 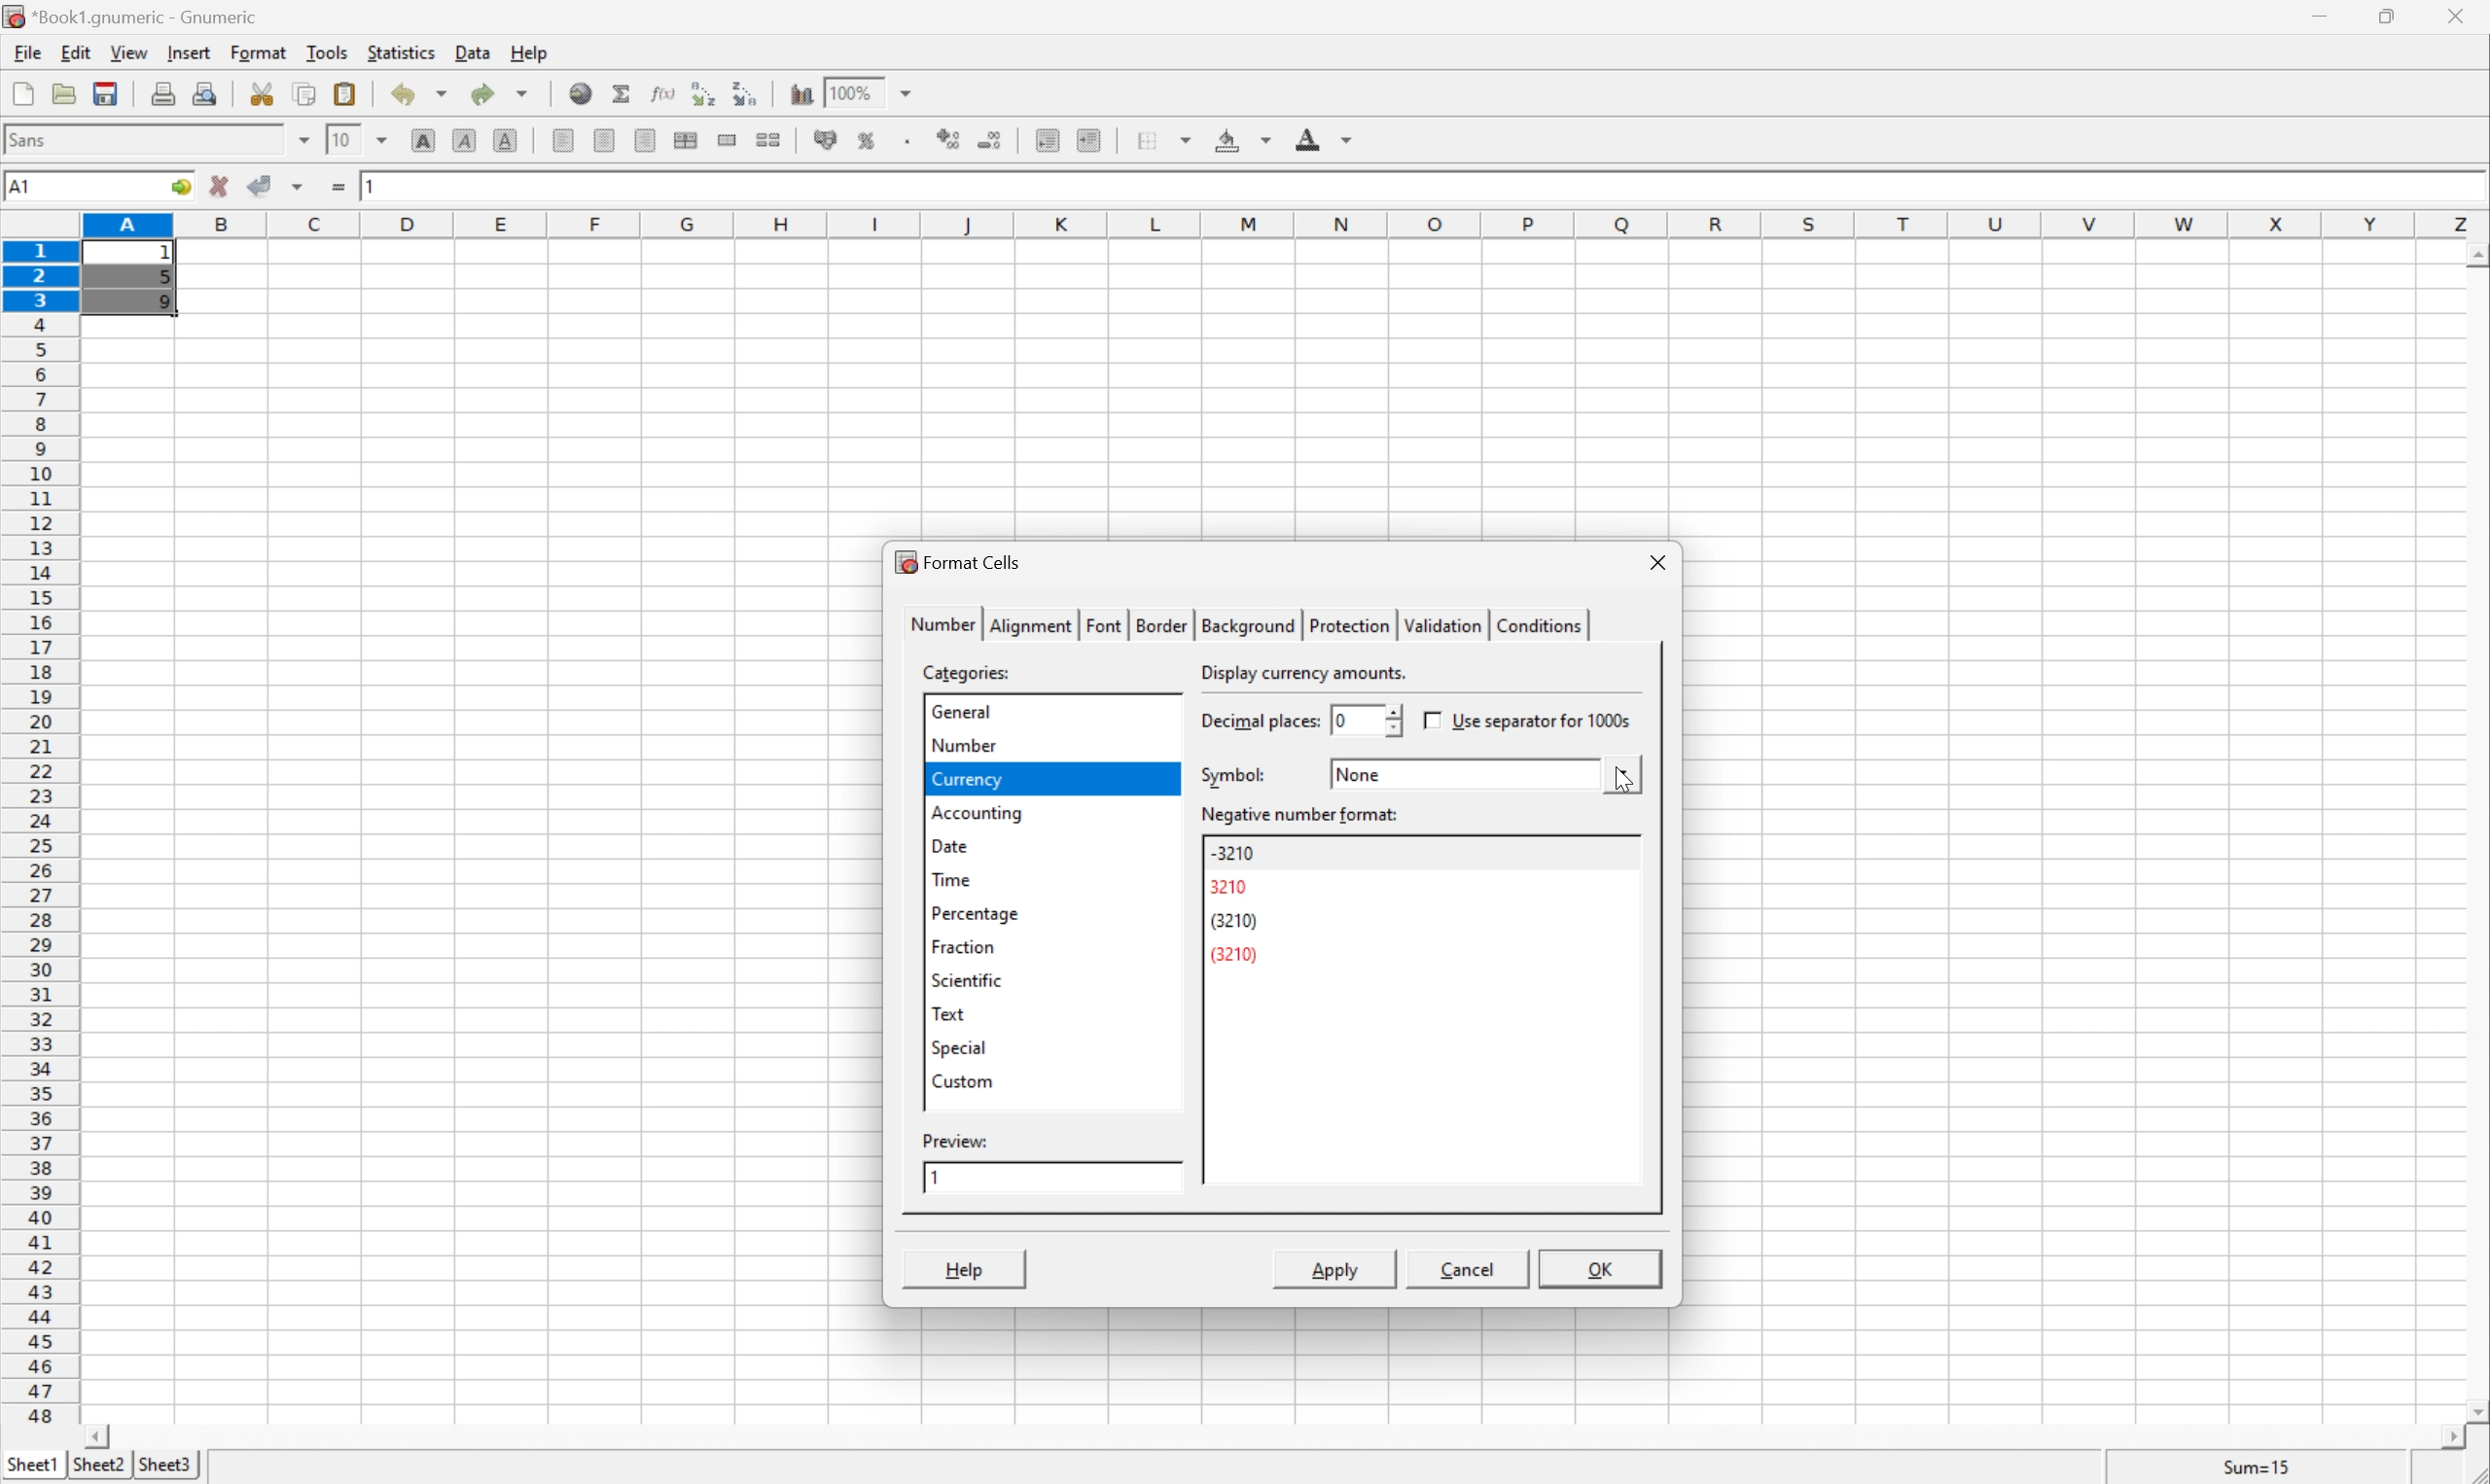 What do you see at coordinates (220, 186) in the screenshot?
I see `cancel changes` at bounding box center [220, 186].